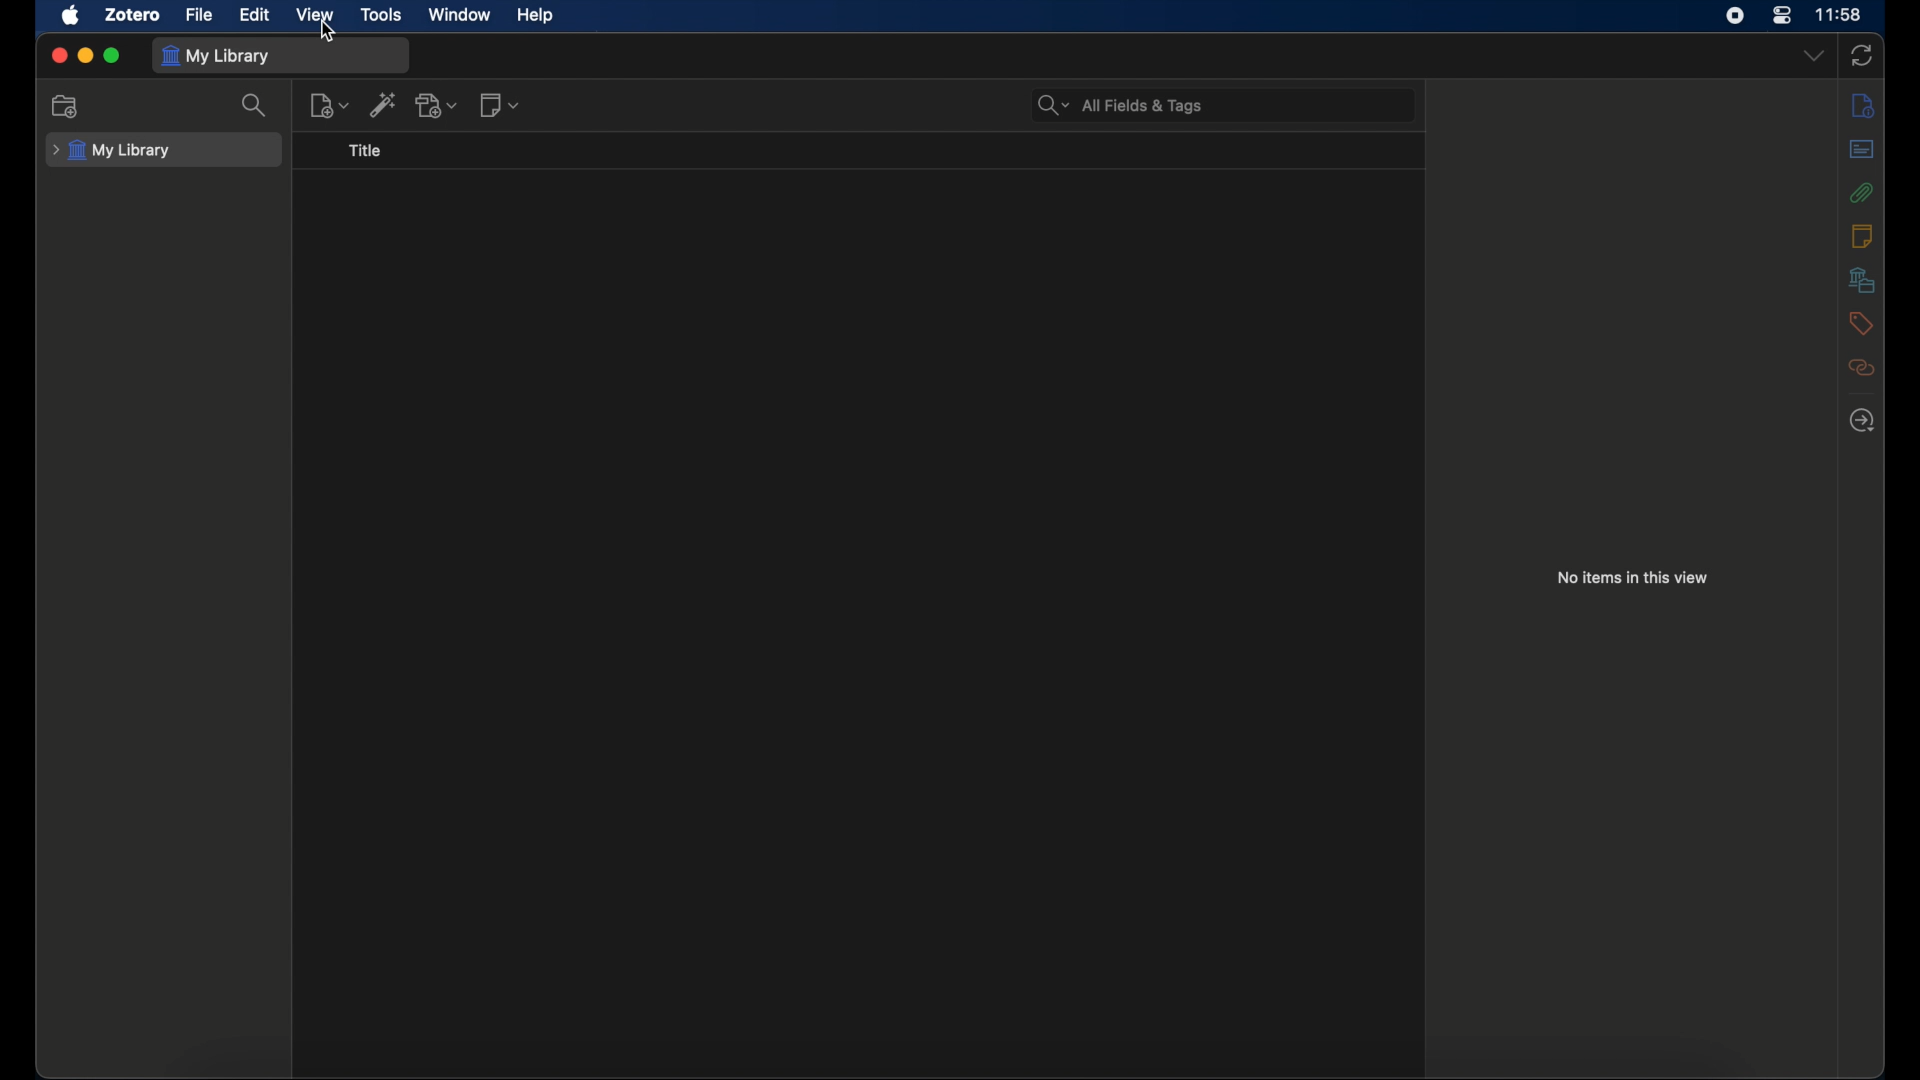  What do you see at coordinates (66, 107) in the screenshot?
I see `new collection` at bounding box center [66, 107].